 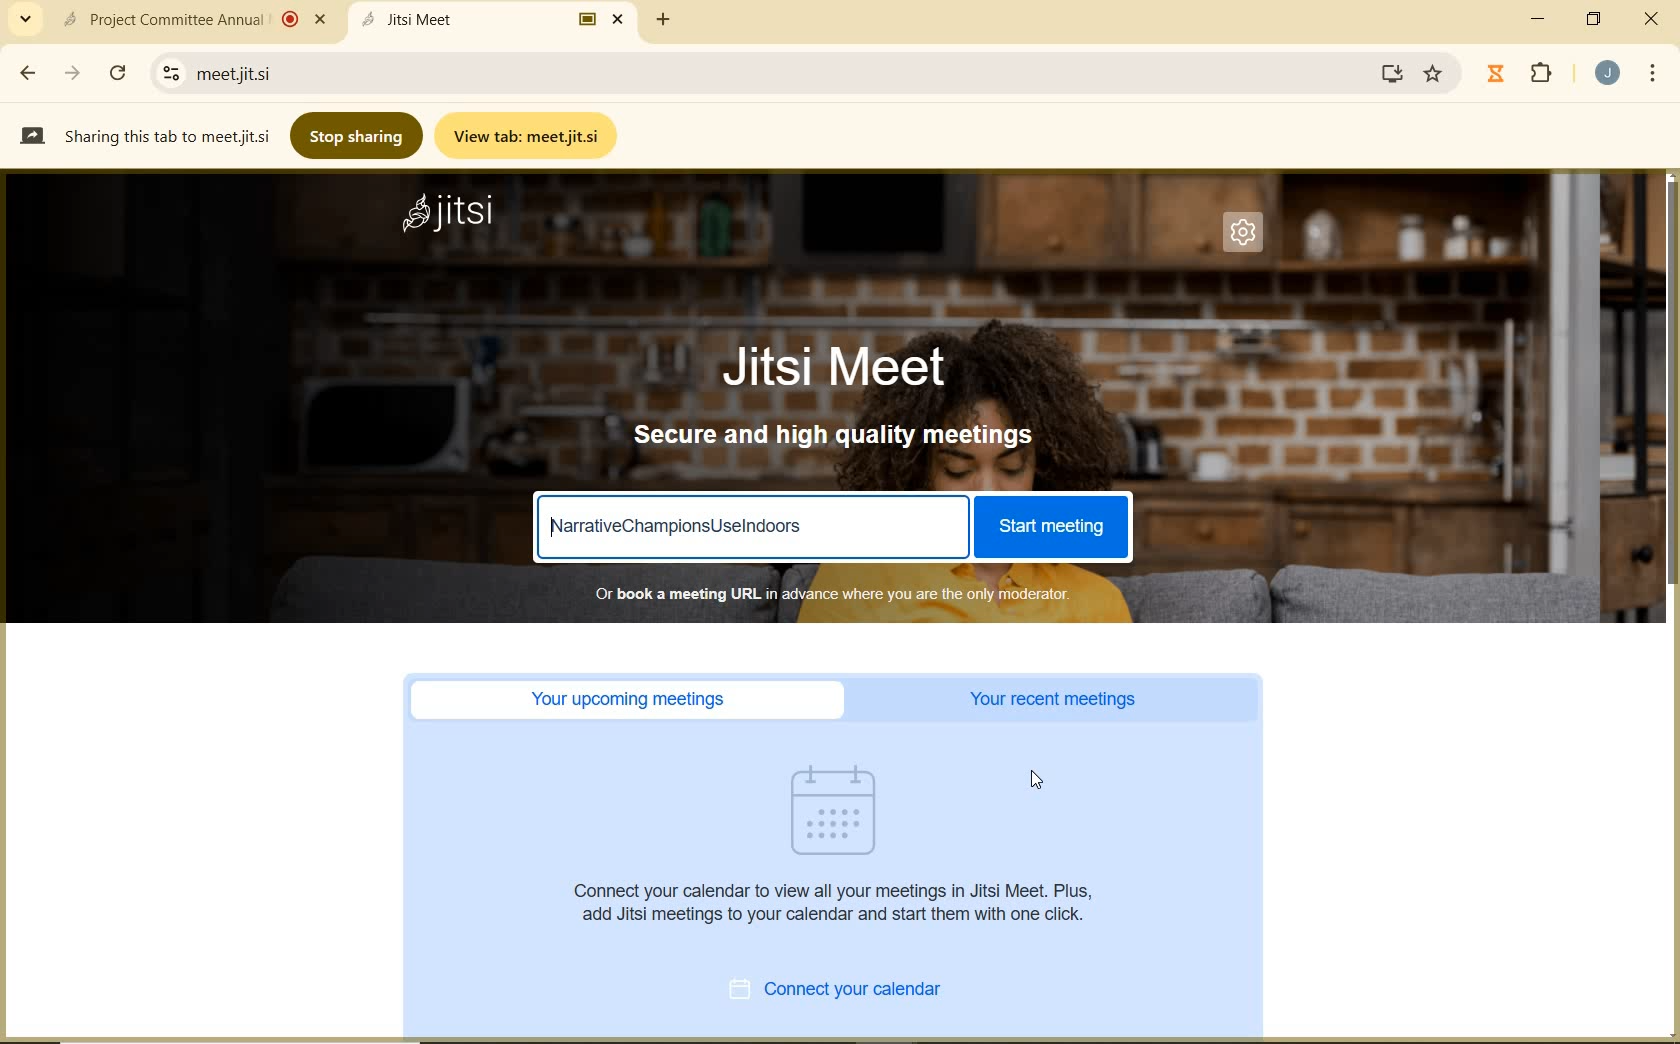 What do you see at coordinates (144, 135) in the screenshot?
I see `SHARING THIS TAB TO MEET.JIT.SI` at bounding box center [144, 135].